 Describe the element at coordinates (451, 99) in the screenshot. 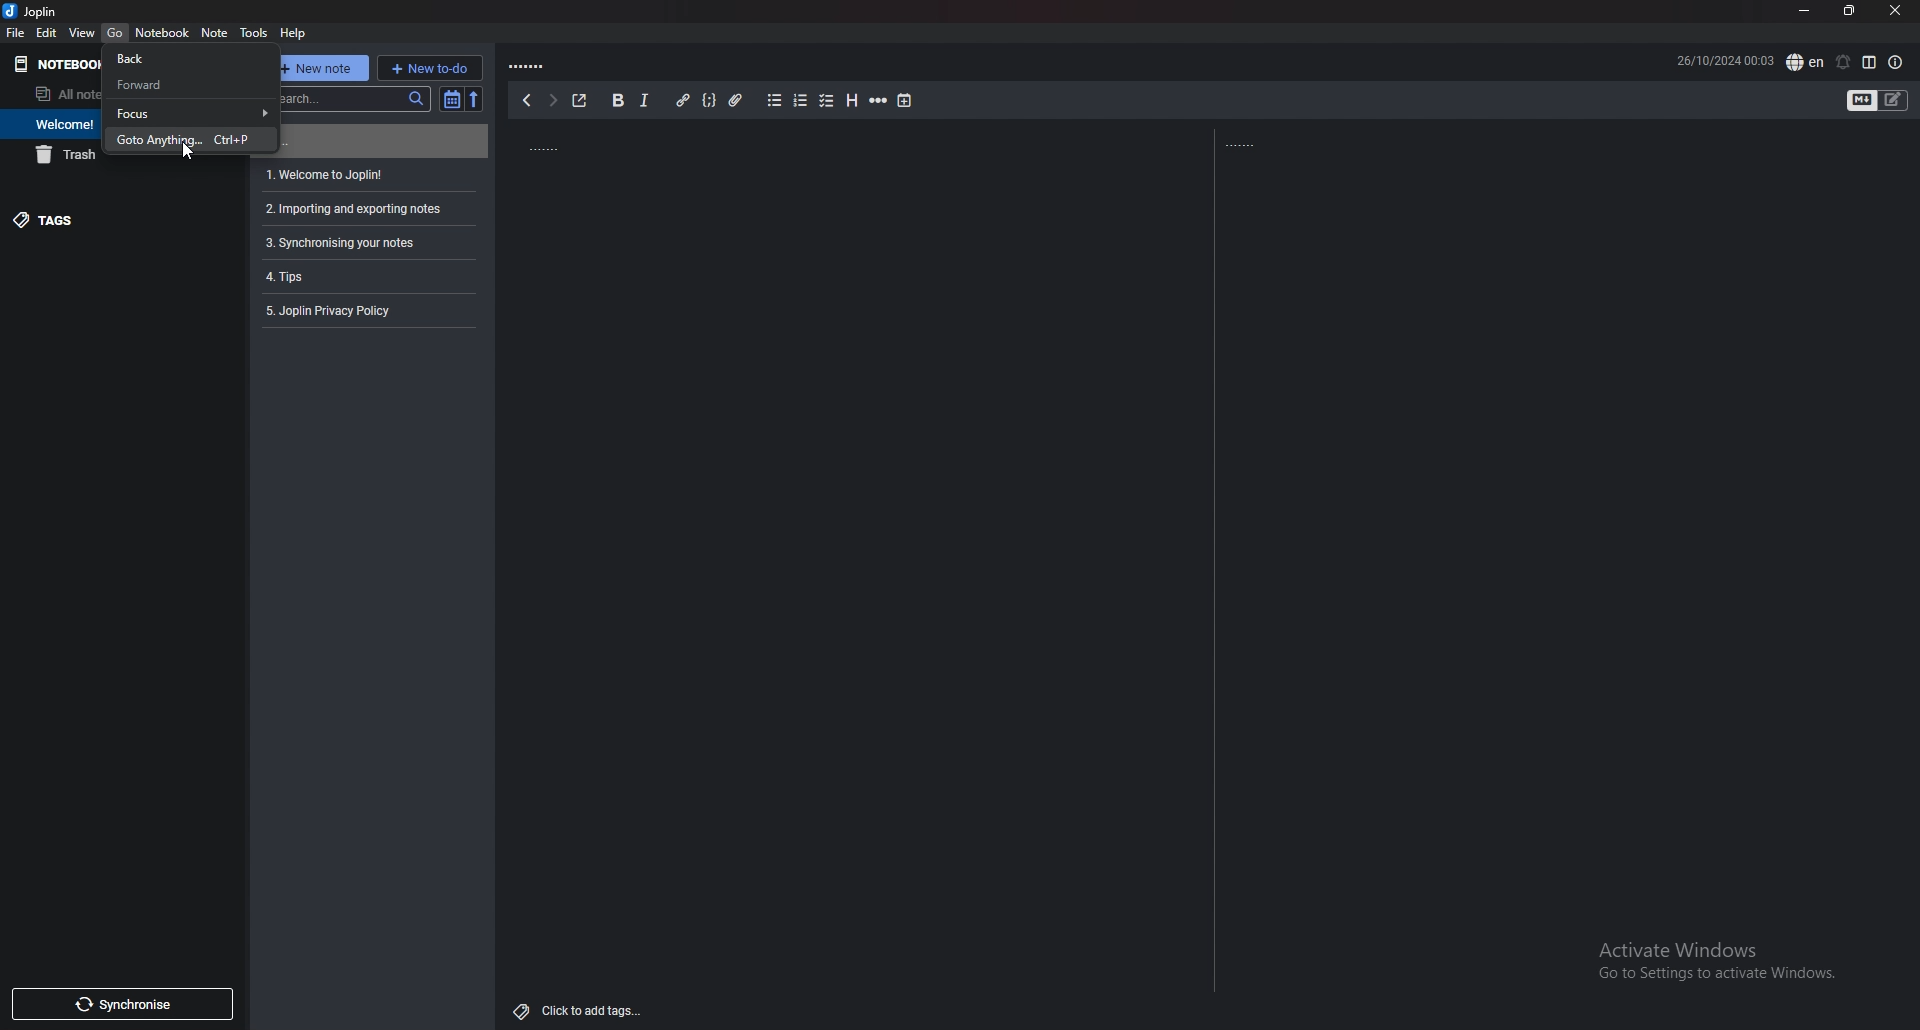

I see `toggle sort order field` at that location.